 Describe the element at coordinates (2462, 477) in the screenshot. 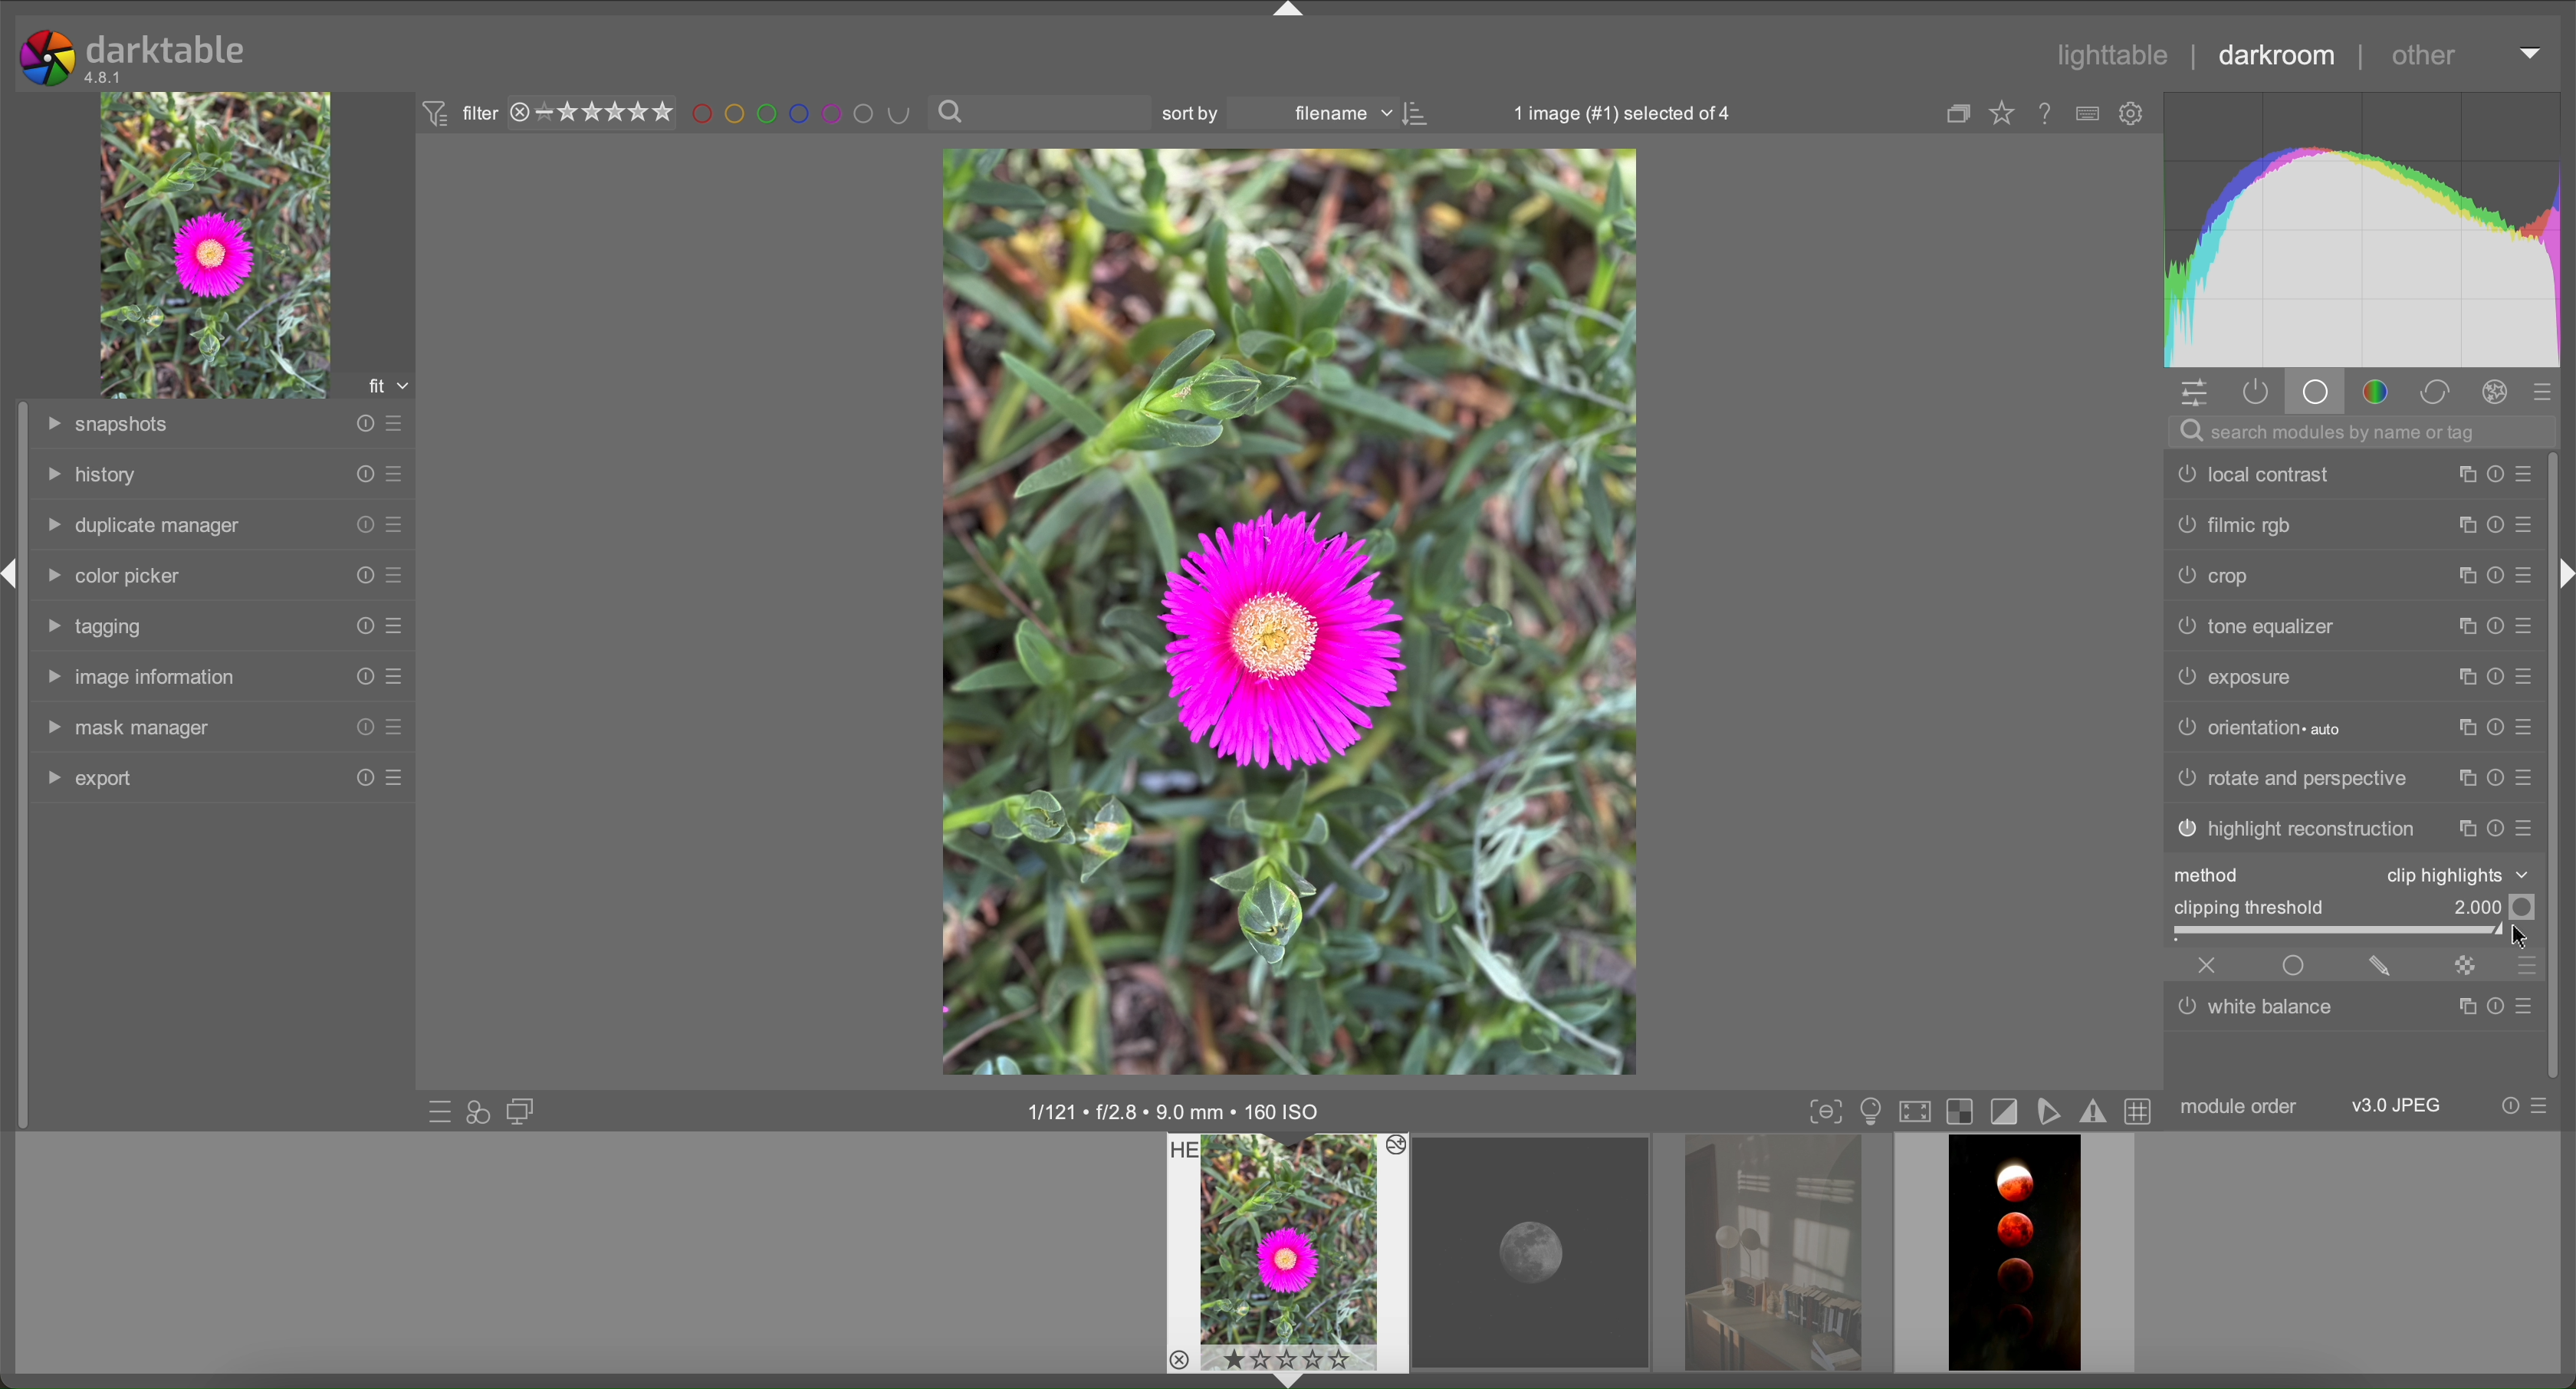

I see `copy` at that location.